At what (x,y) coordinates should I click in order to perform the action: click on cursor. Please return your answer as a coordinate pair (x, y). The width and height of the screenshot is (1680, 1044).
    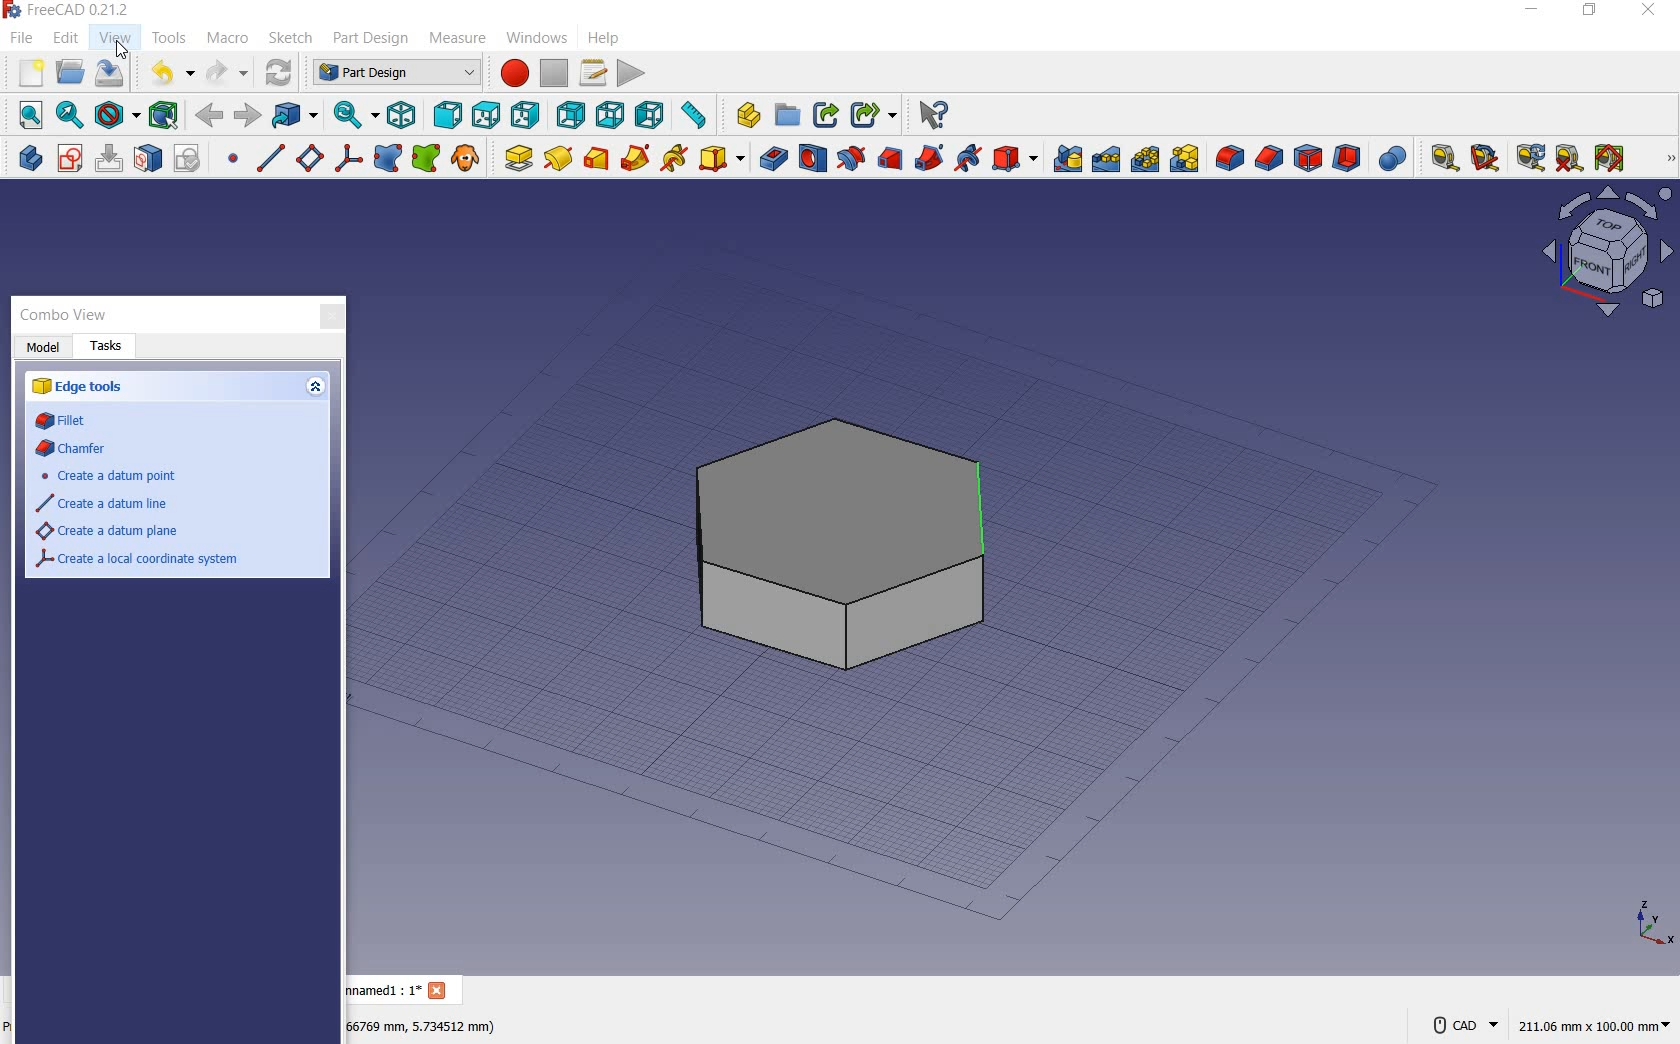
    Looking at the image, I should click on (122, 49).